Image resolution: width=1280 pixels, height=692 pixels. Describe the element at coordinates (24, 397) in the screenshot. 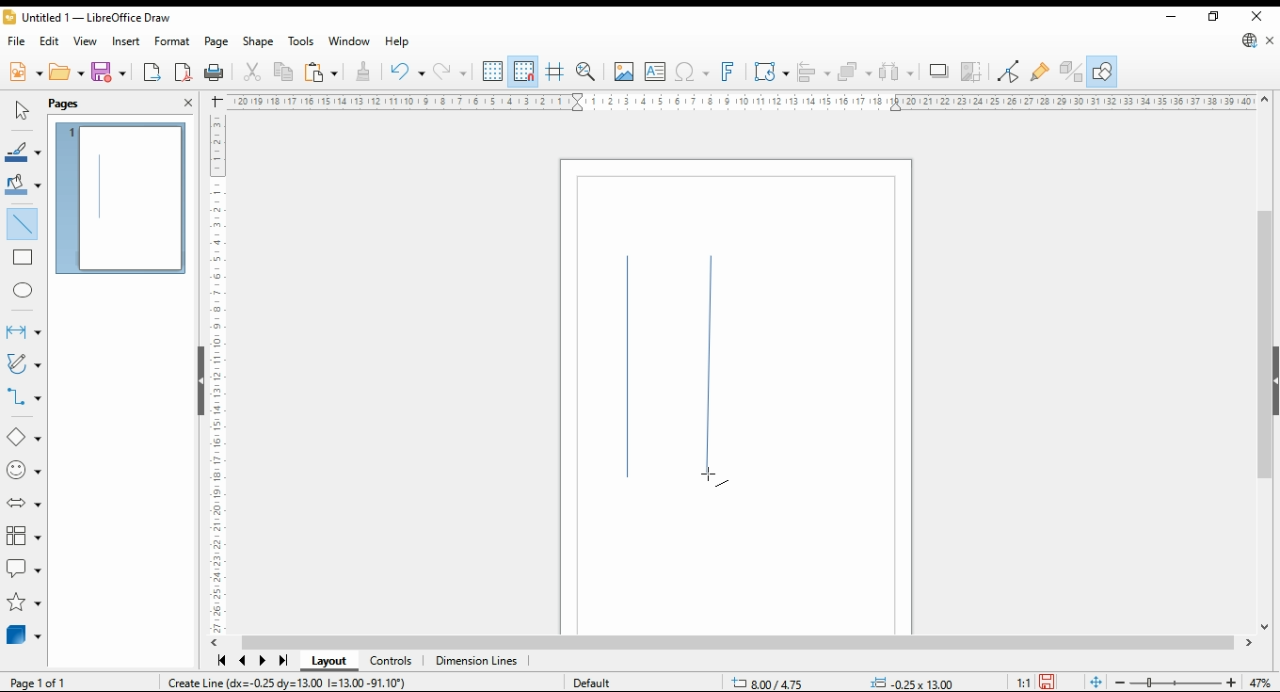

I see `connectors` at that location.